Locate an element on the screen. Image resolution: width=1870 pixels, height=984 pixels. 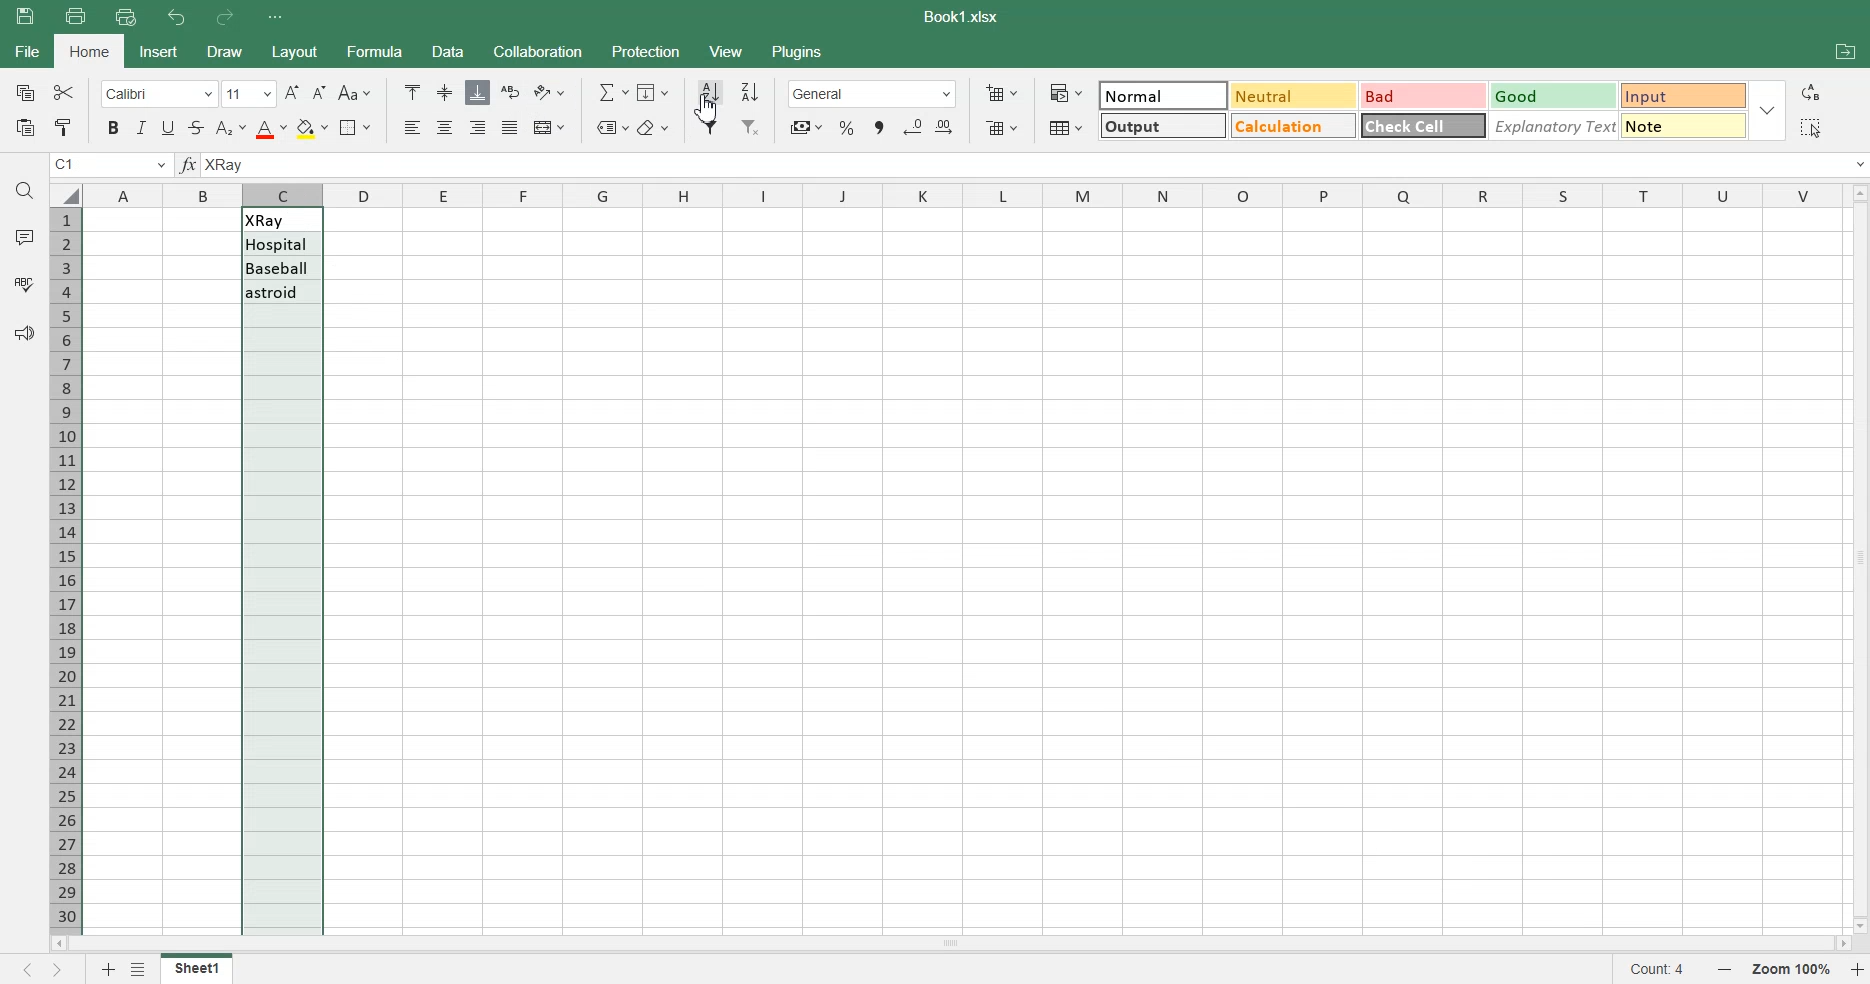
Subscript is located at coordinates (230, 127).